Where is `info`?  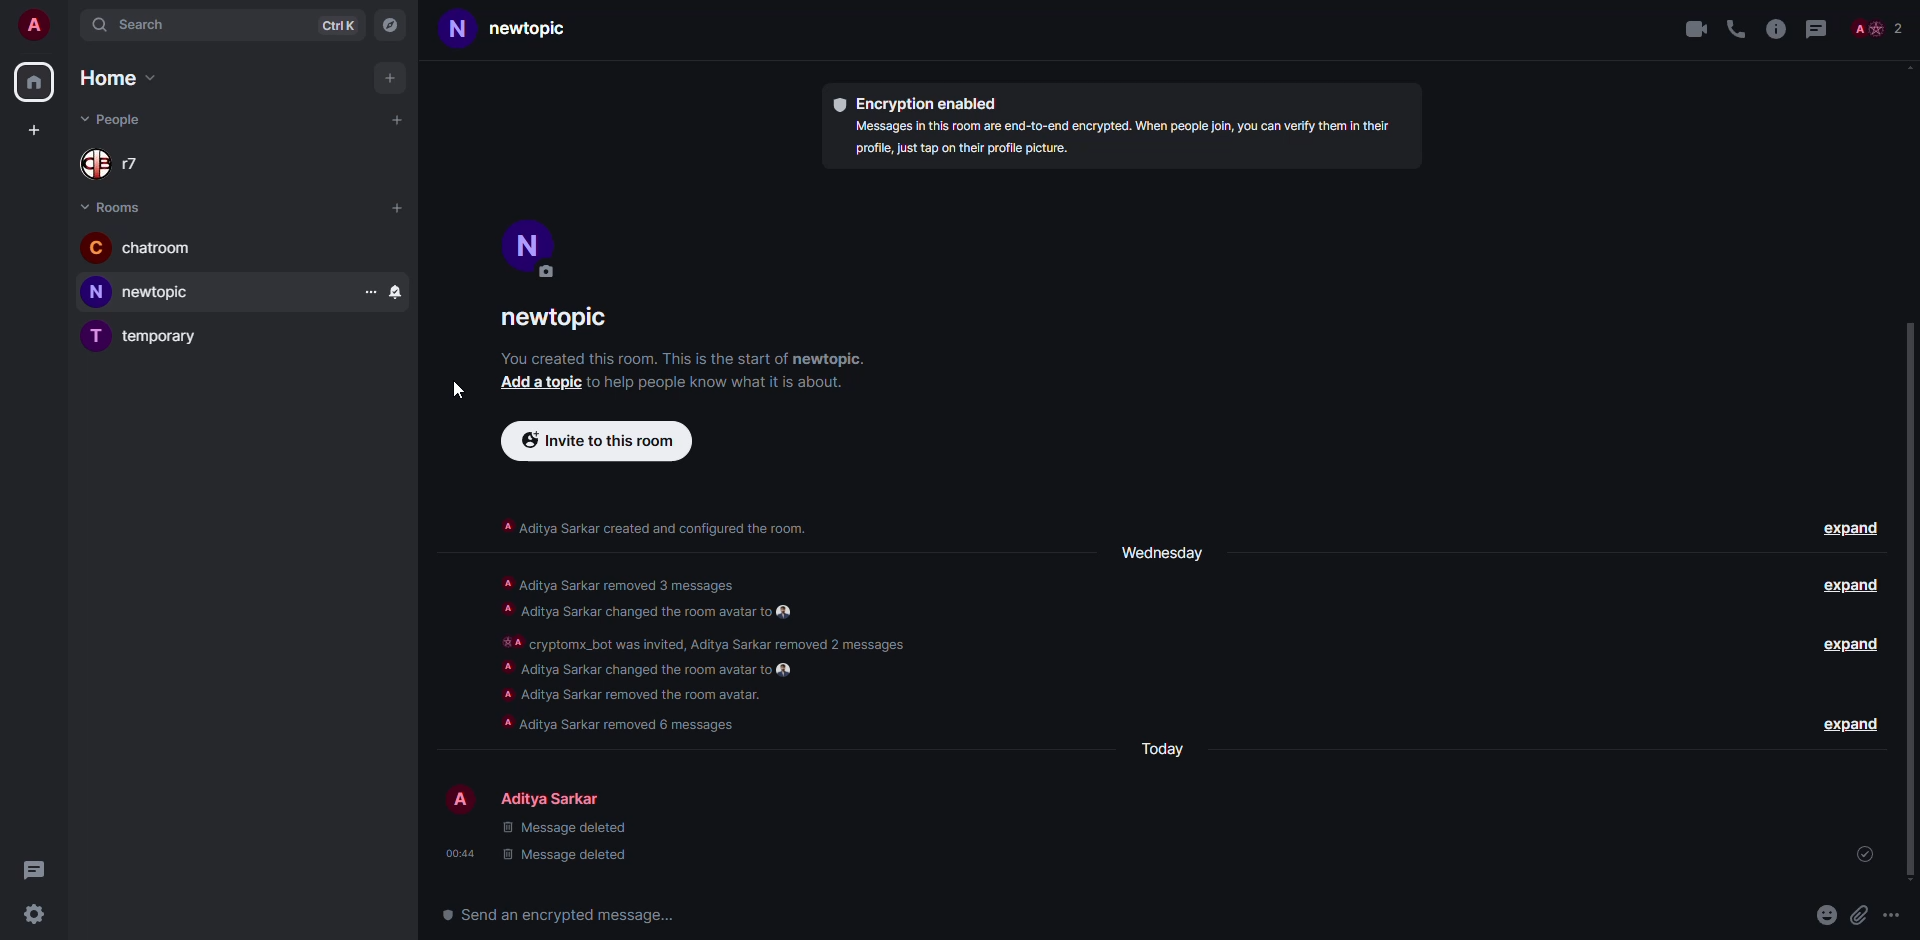
info is located at coordinates (722, 383).